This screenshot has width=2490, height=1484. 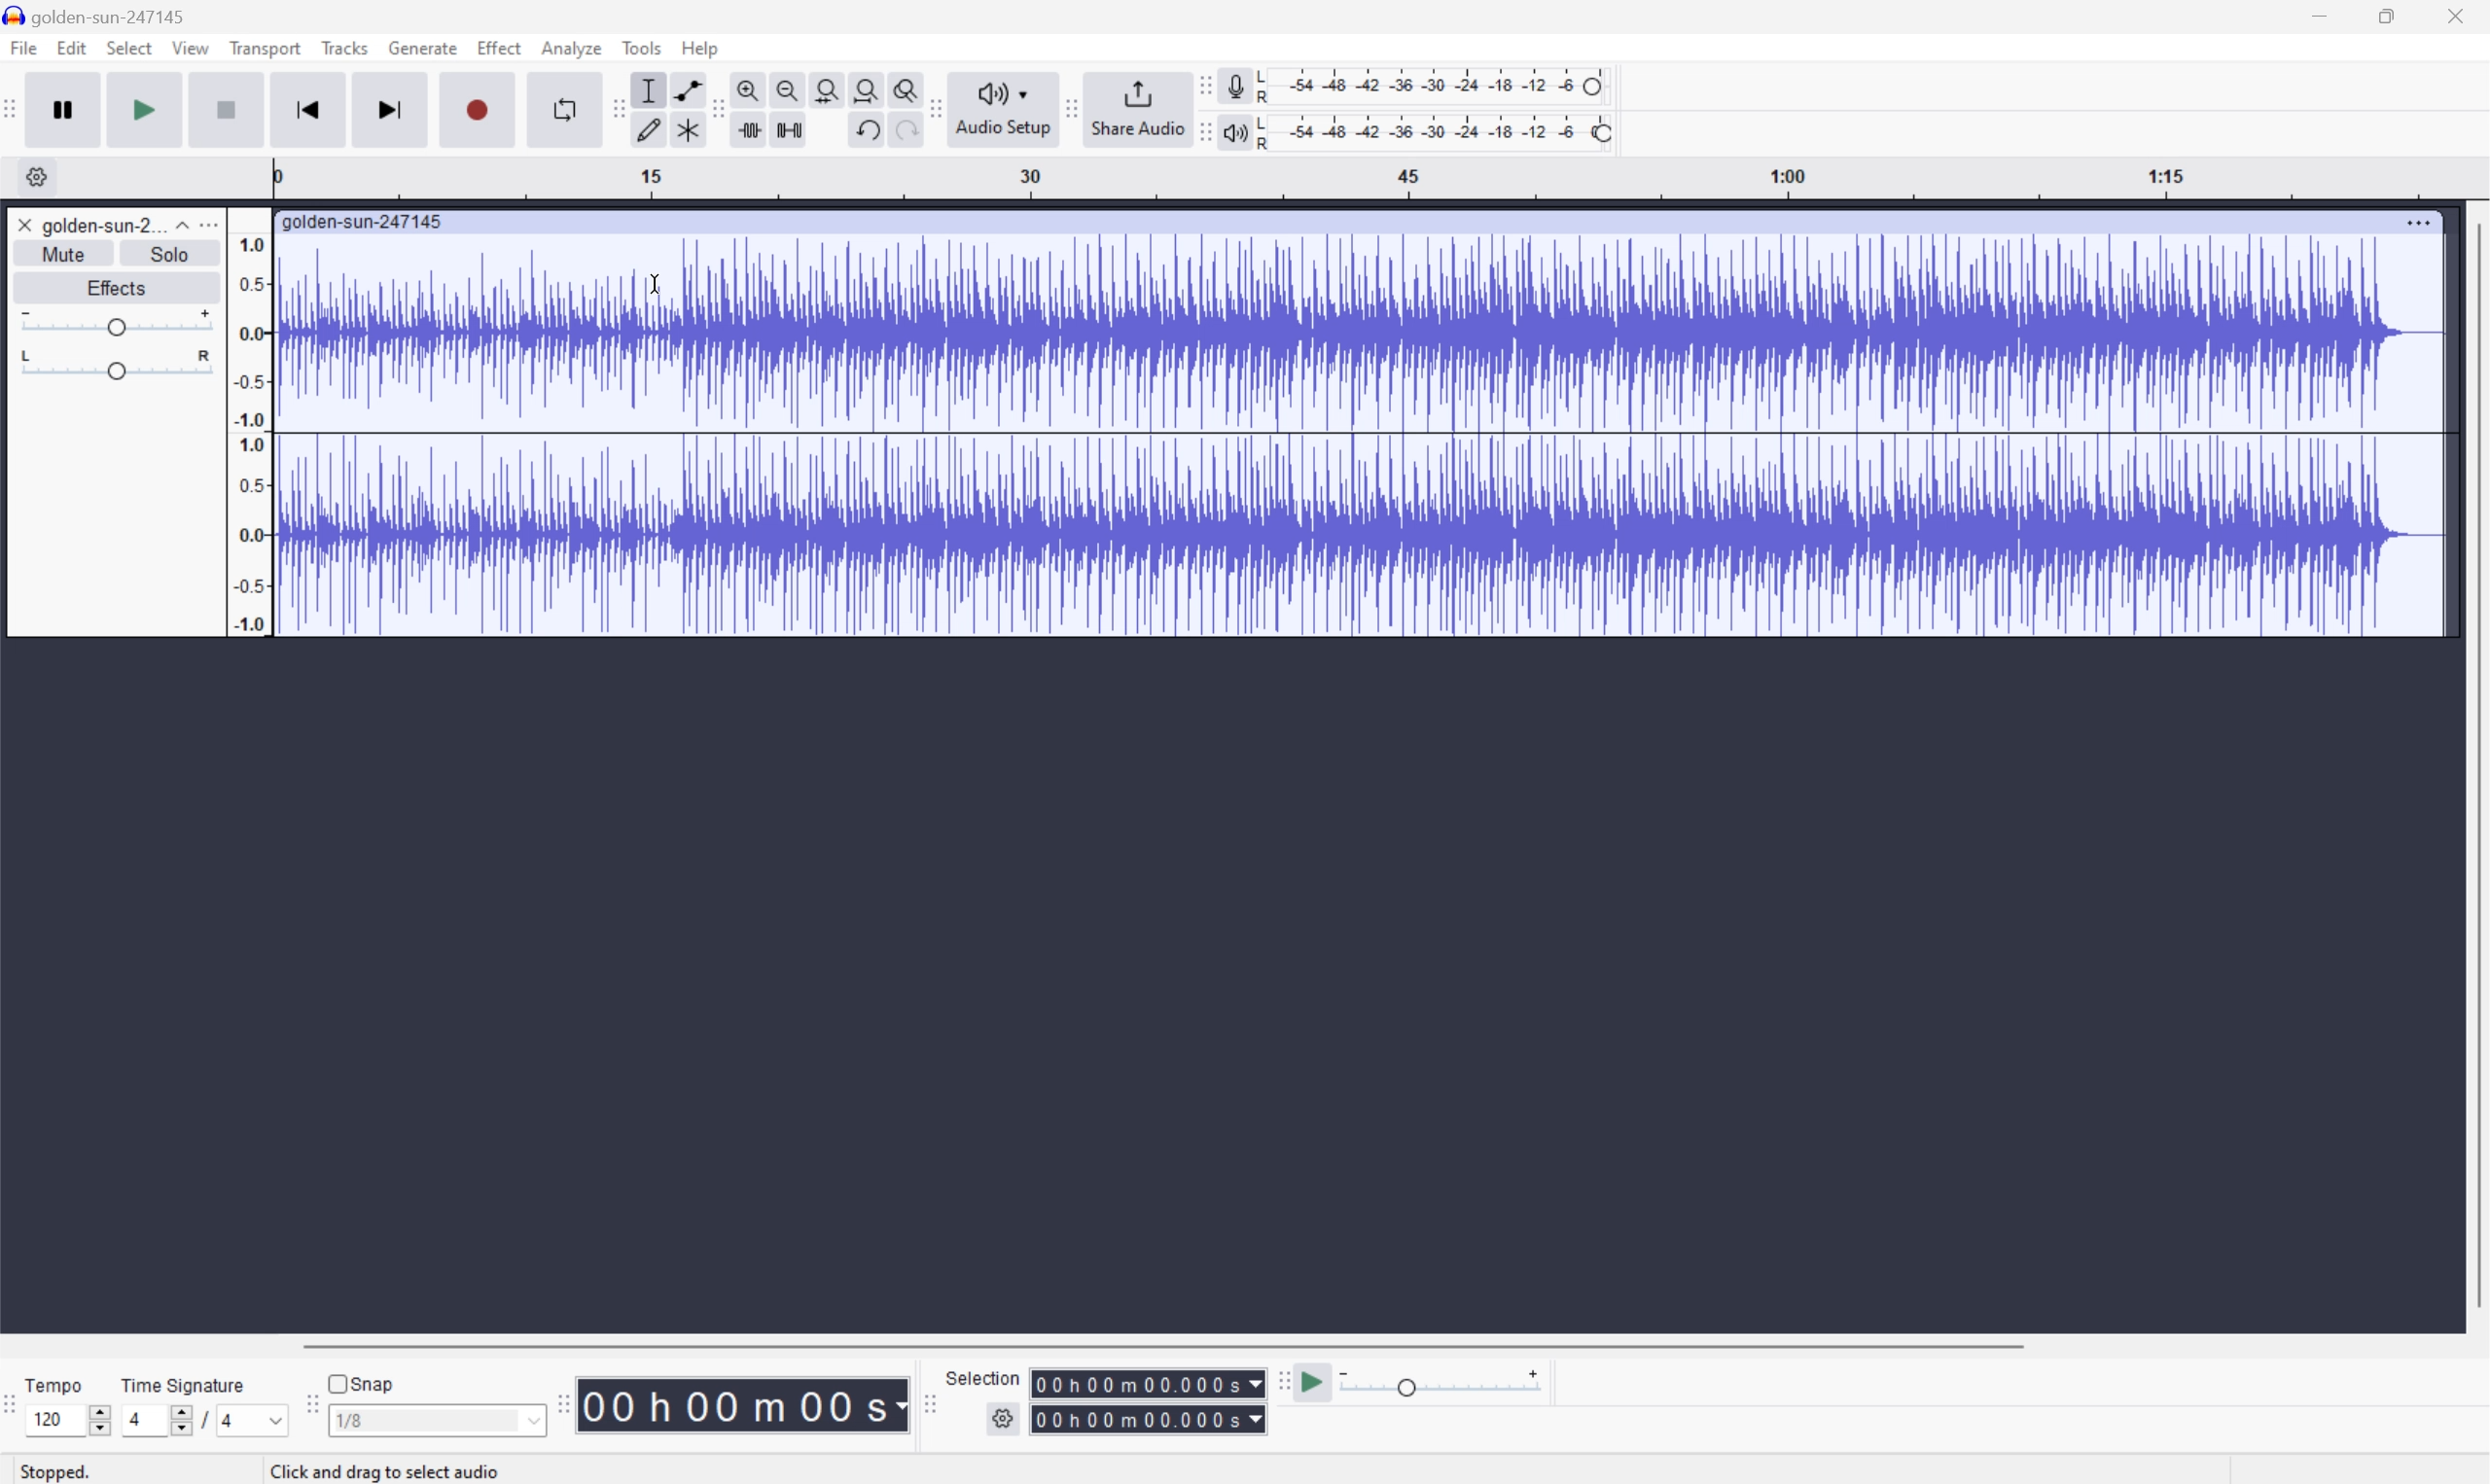 I want to click on Minimize, so click(x=2317, y=14).